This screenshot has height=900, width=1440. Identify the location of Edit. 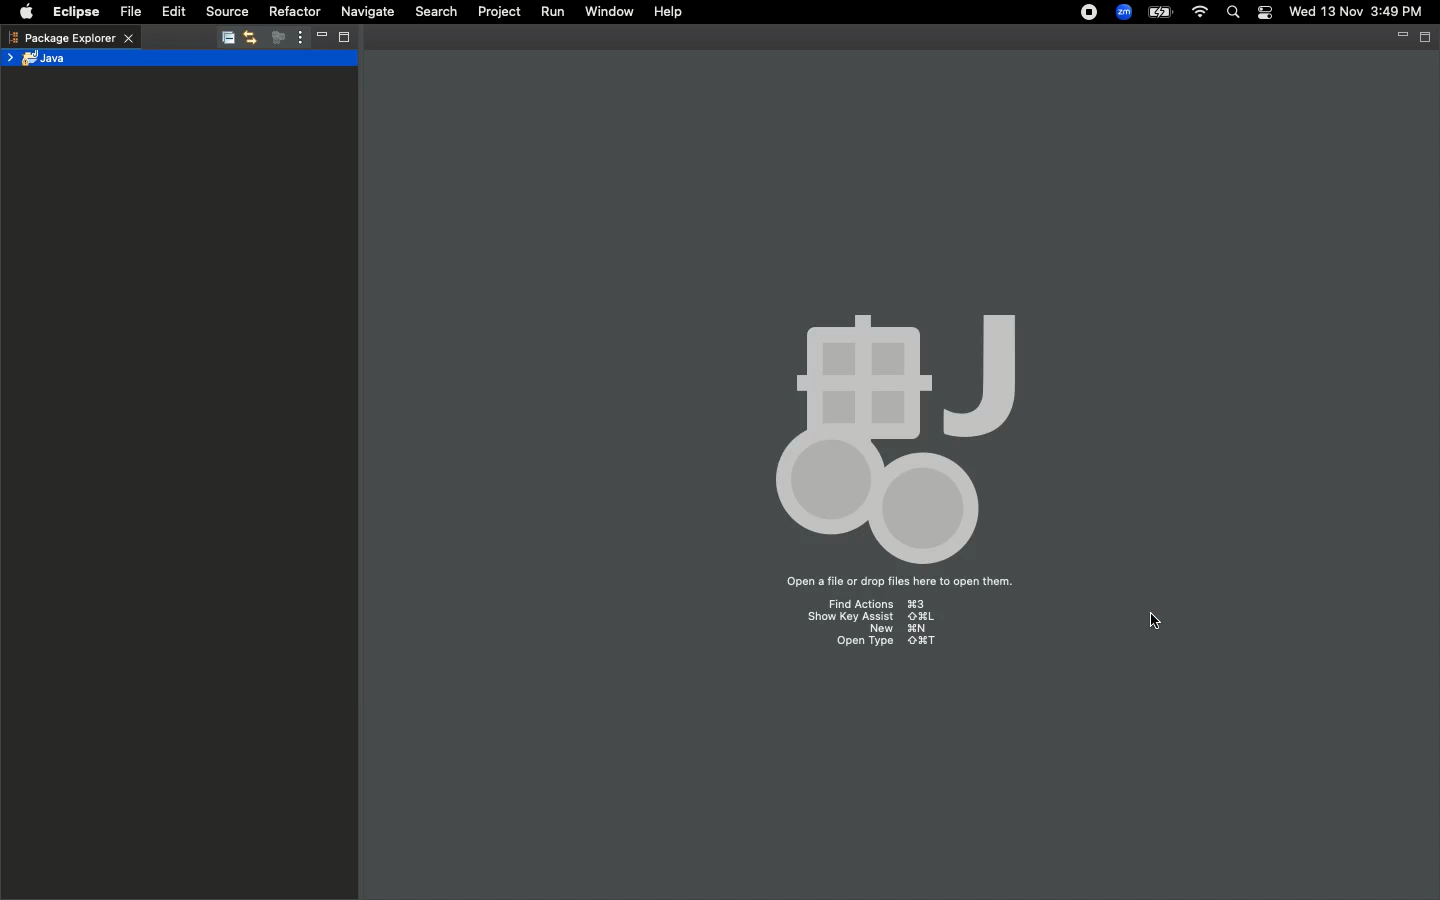
(174, 11).